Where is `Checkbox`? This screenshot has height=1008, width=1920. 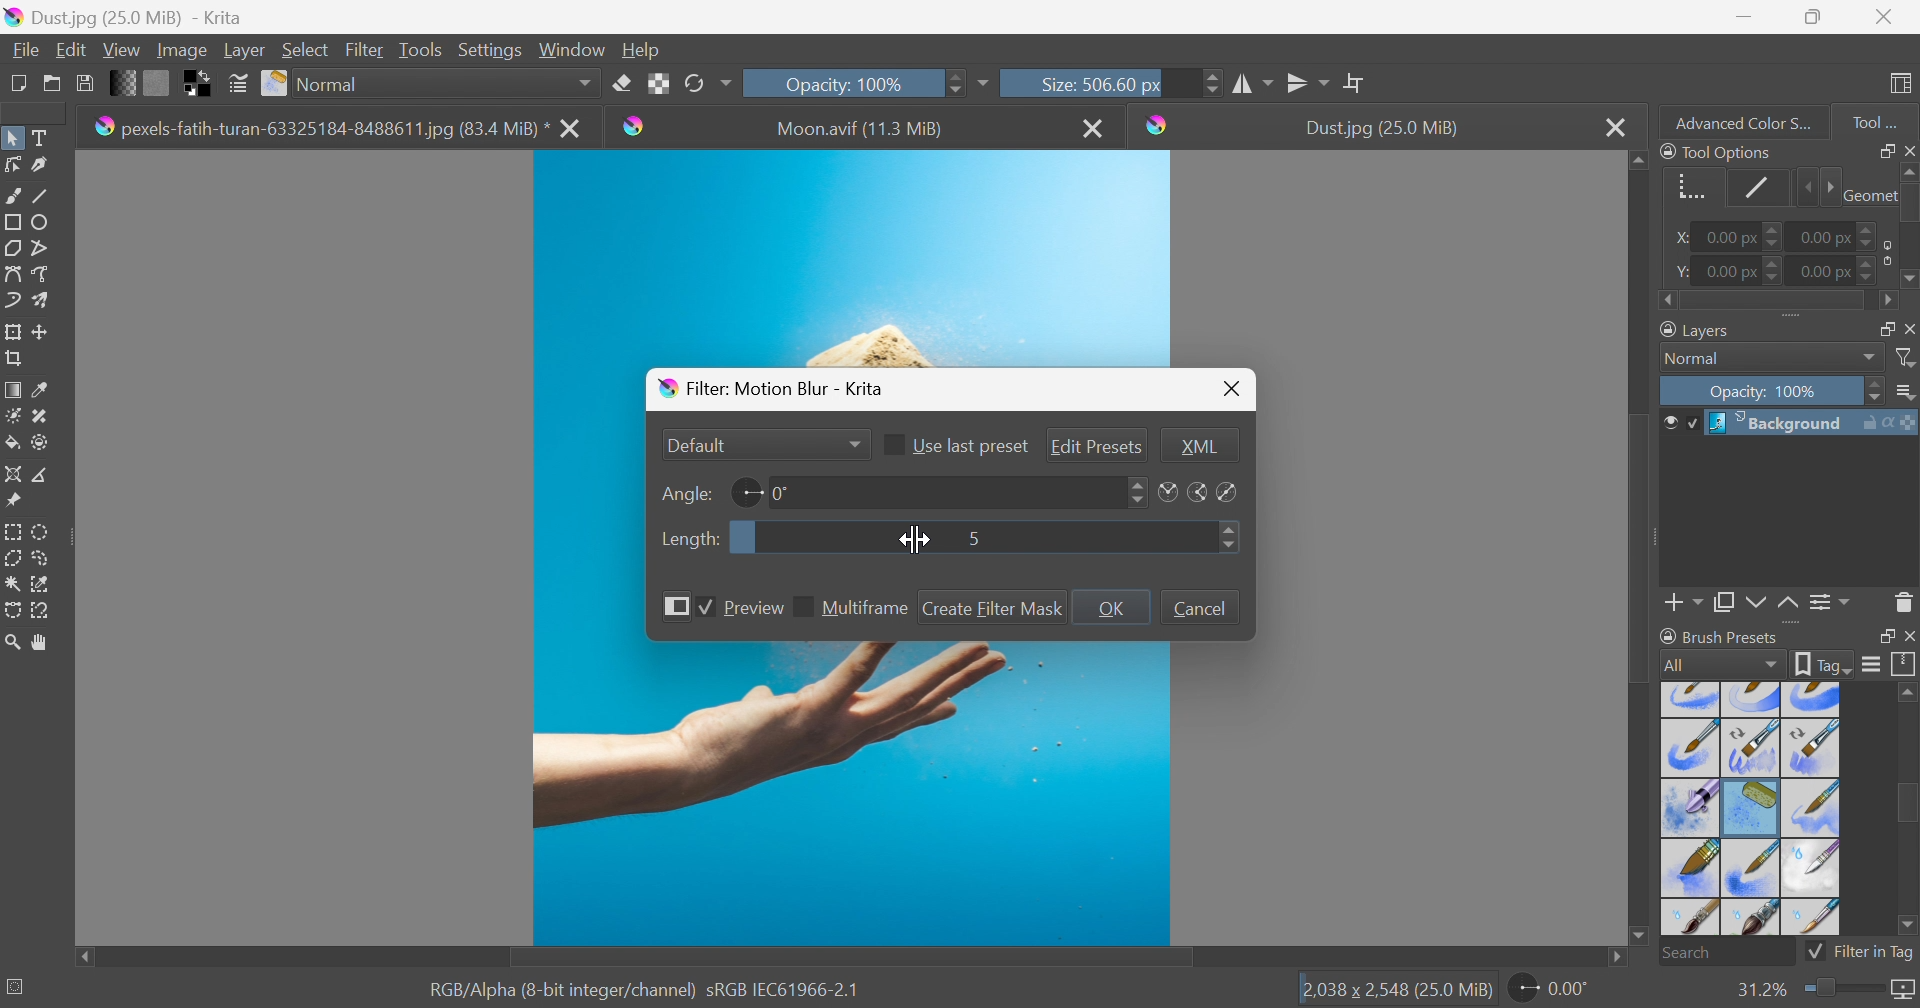
Checkbox is located at coordinates (803, 608).